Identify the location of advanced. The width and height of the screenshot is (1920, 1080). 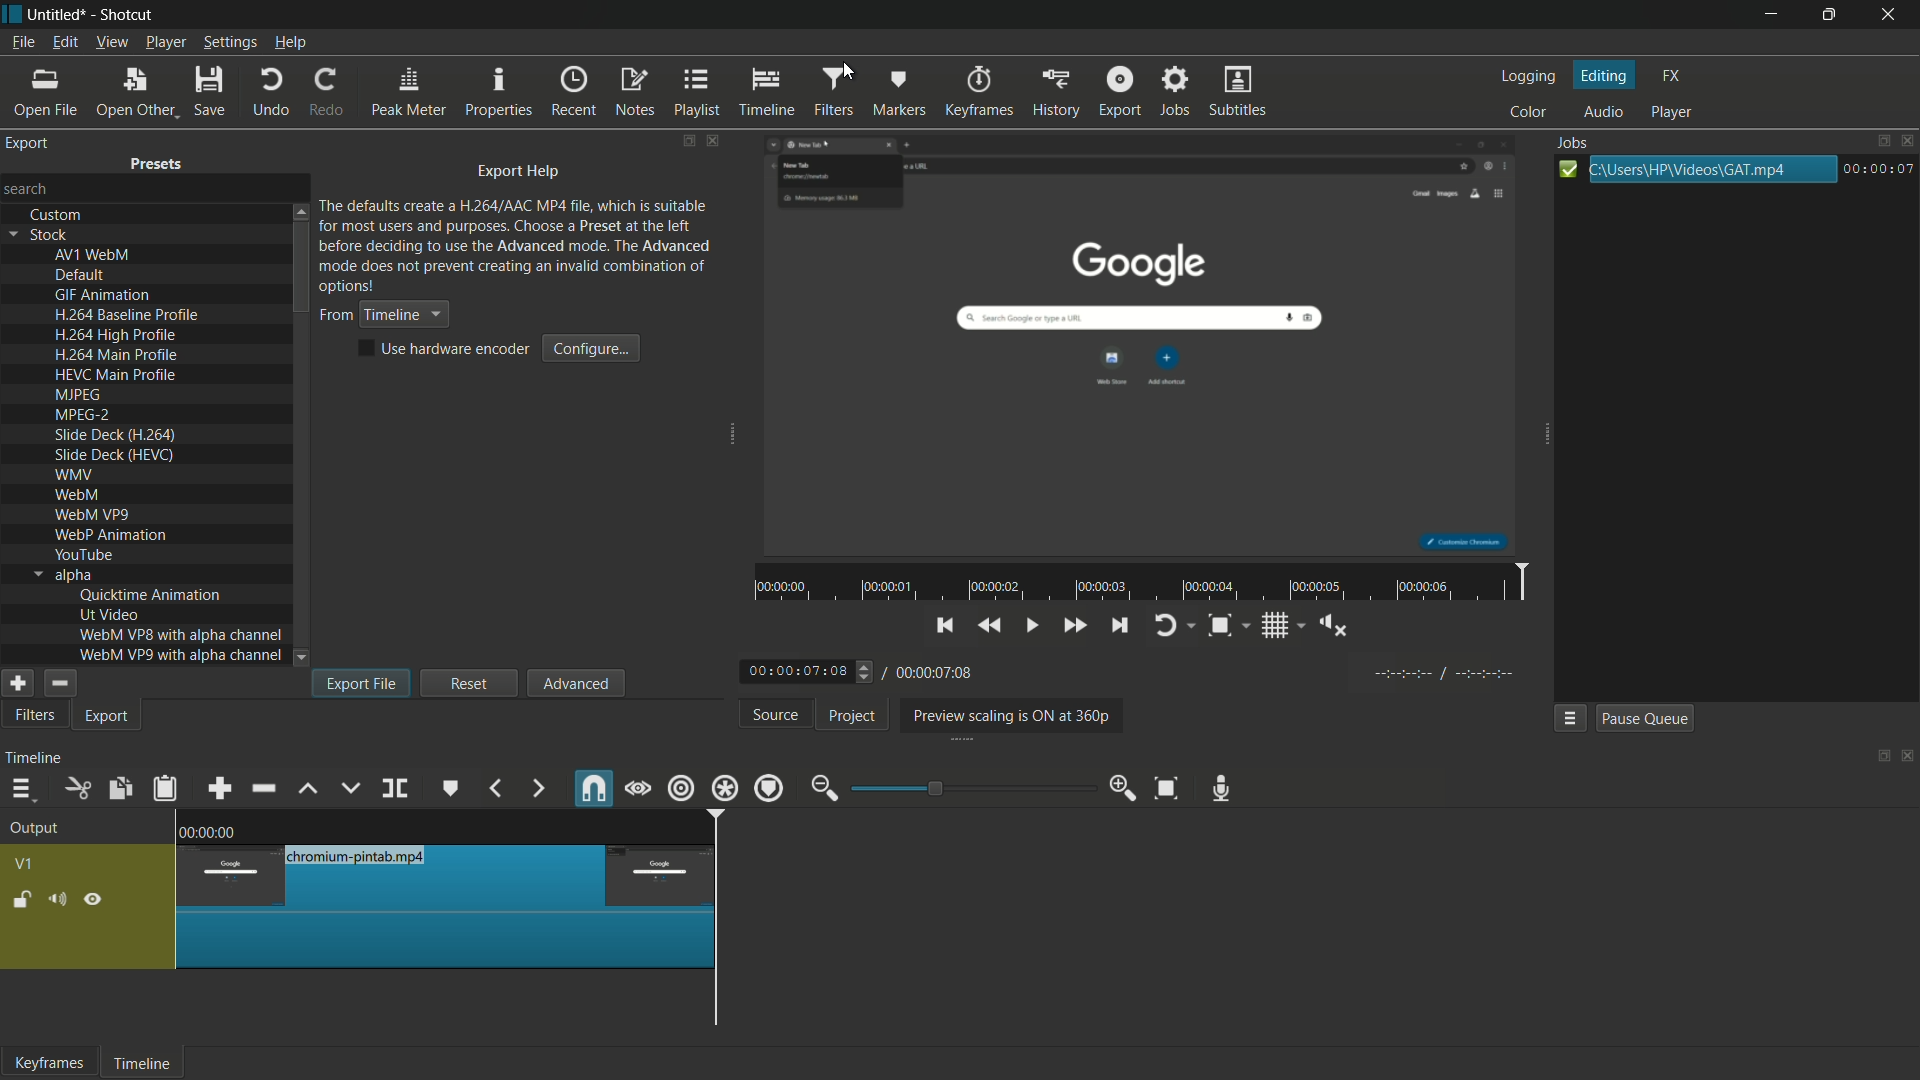
(575, 682).